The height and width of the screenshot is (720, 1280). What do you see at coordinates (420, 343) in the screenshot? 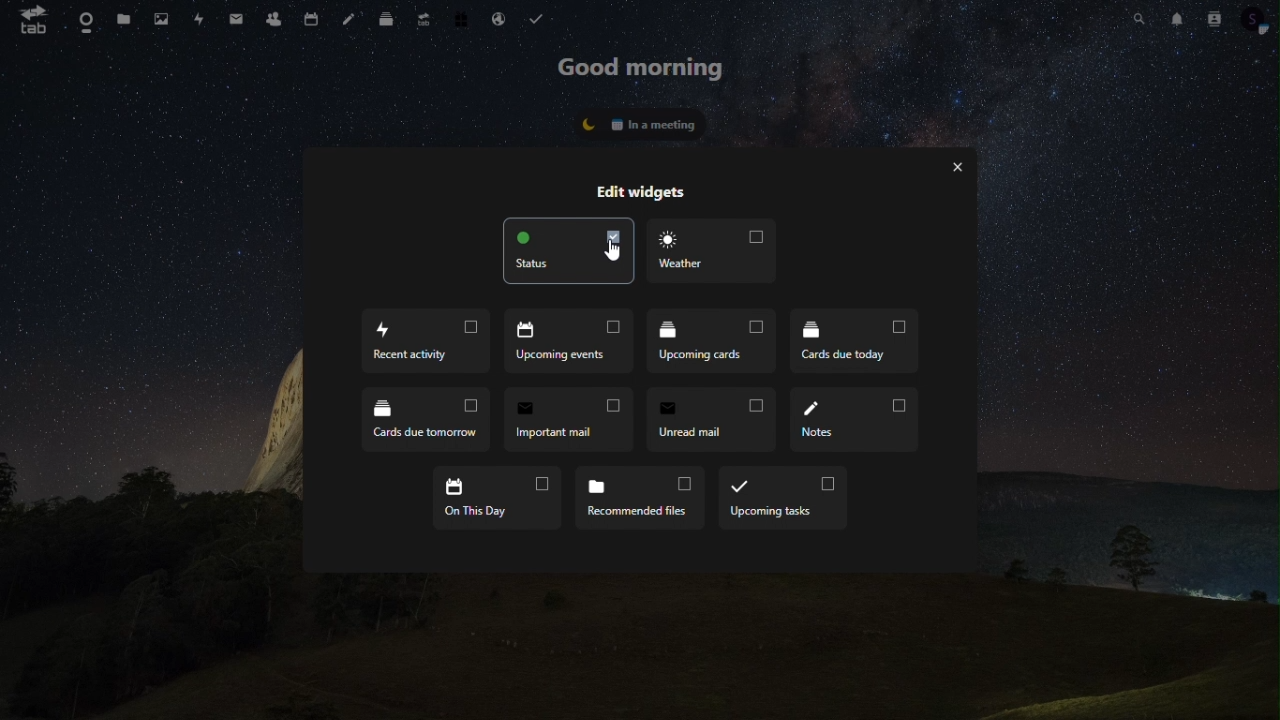
I see `recent acticity` at bounding box center [420, 343].